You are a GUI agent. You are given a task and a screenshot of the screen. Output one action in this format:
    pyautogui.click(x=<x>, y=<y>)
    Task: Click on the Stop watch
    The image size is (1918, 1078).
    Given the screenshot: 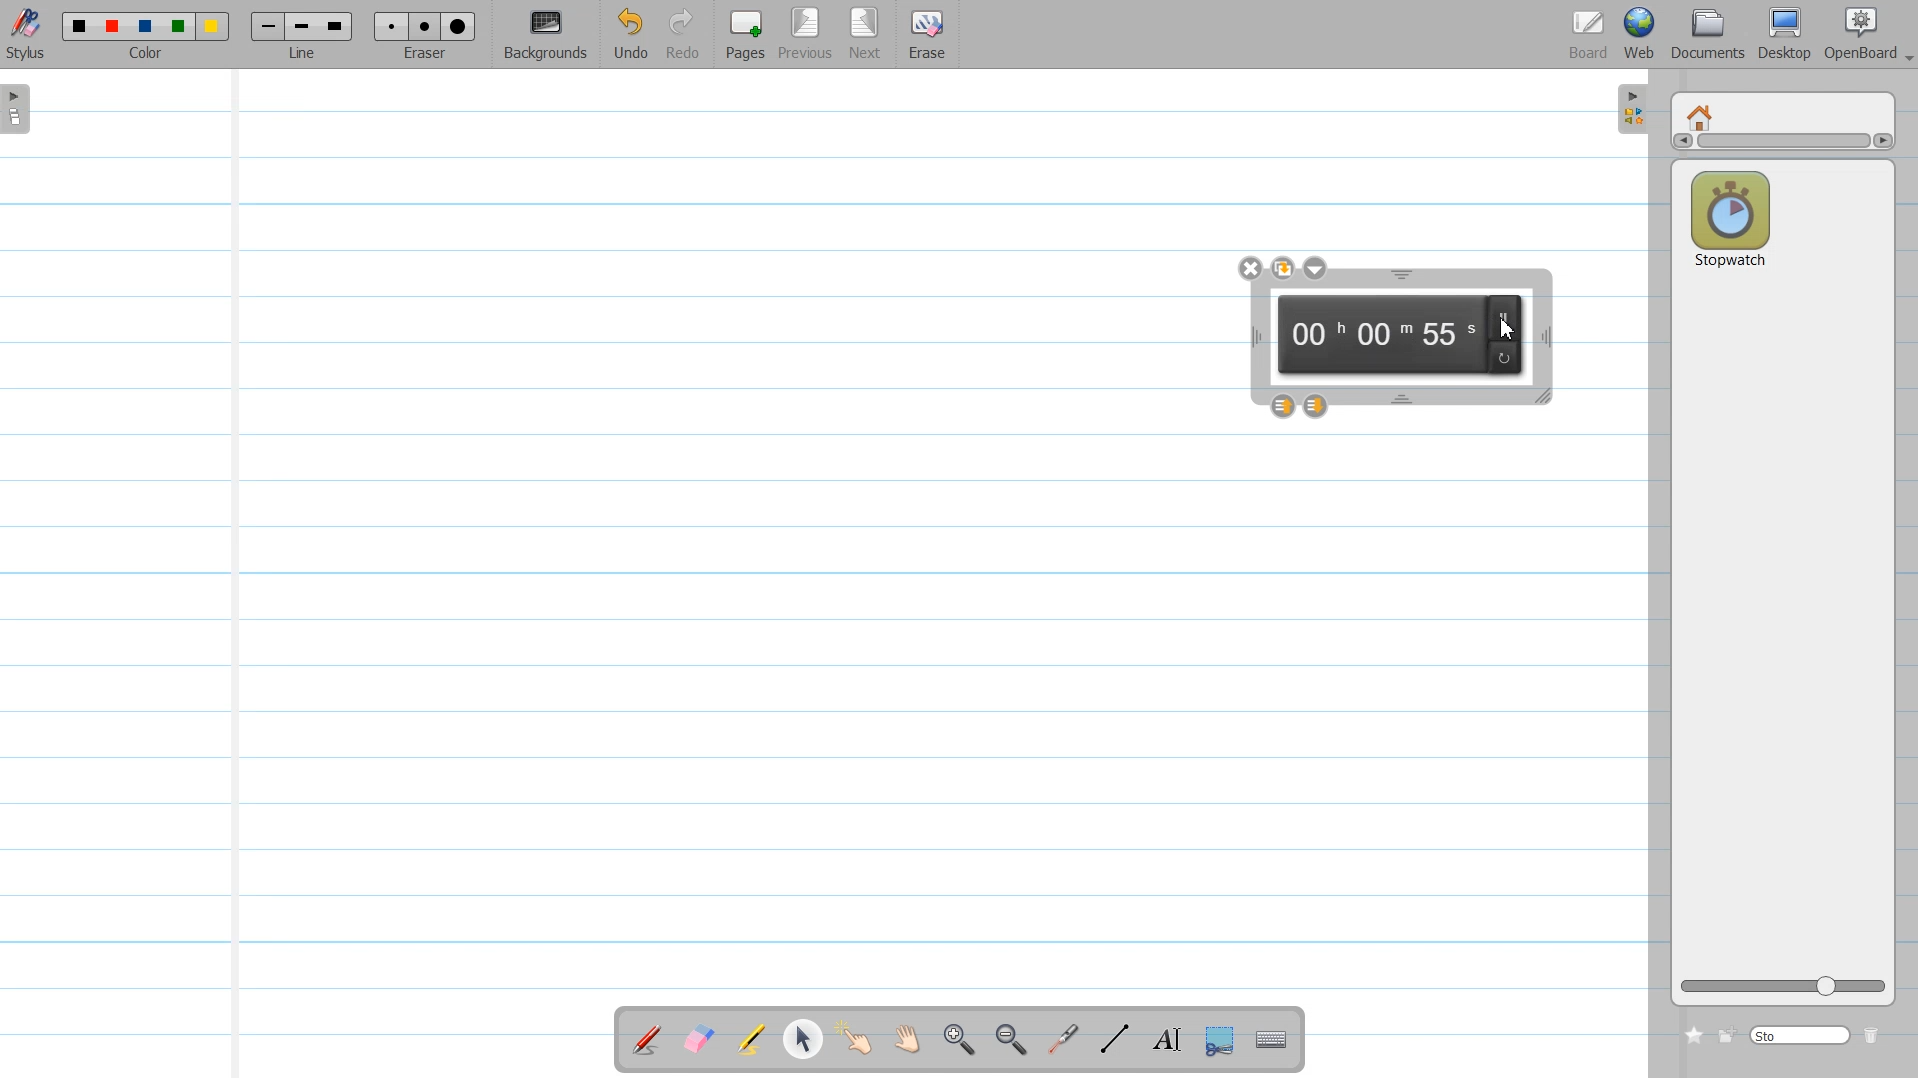 What is the action you would take?
    pyautogui.click(x=1730, y=214)
    